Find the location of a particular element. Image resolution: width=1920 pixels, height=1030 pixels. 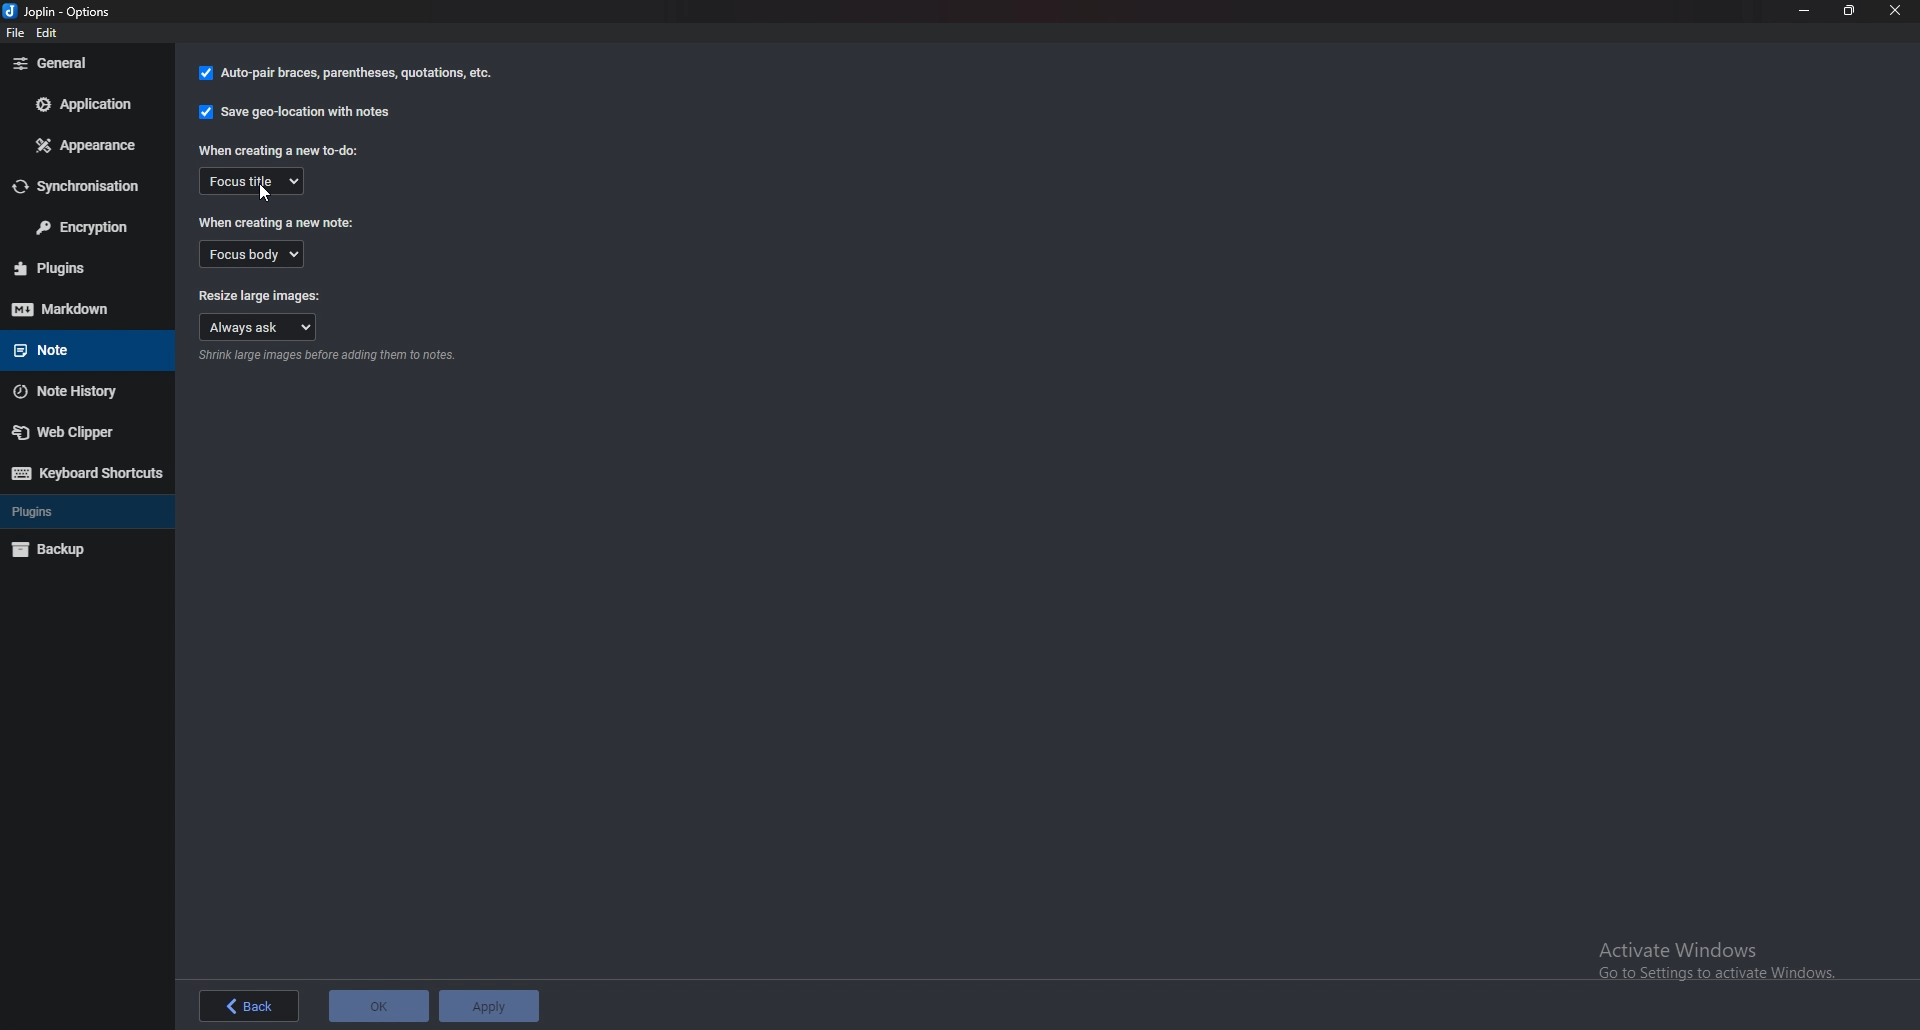

mark down is located at coordinates (82, 309).